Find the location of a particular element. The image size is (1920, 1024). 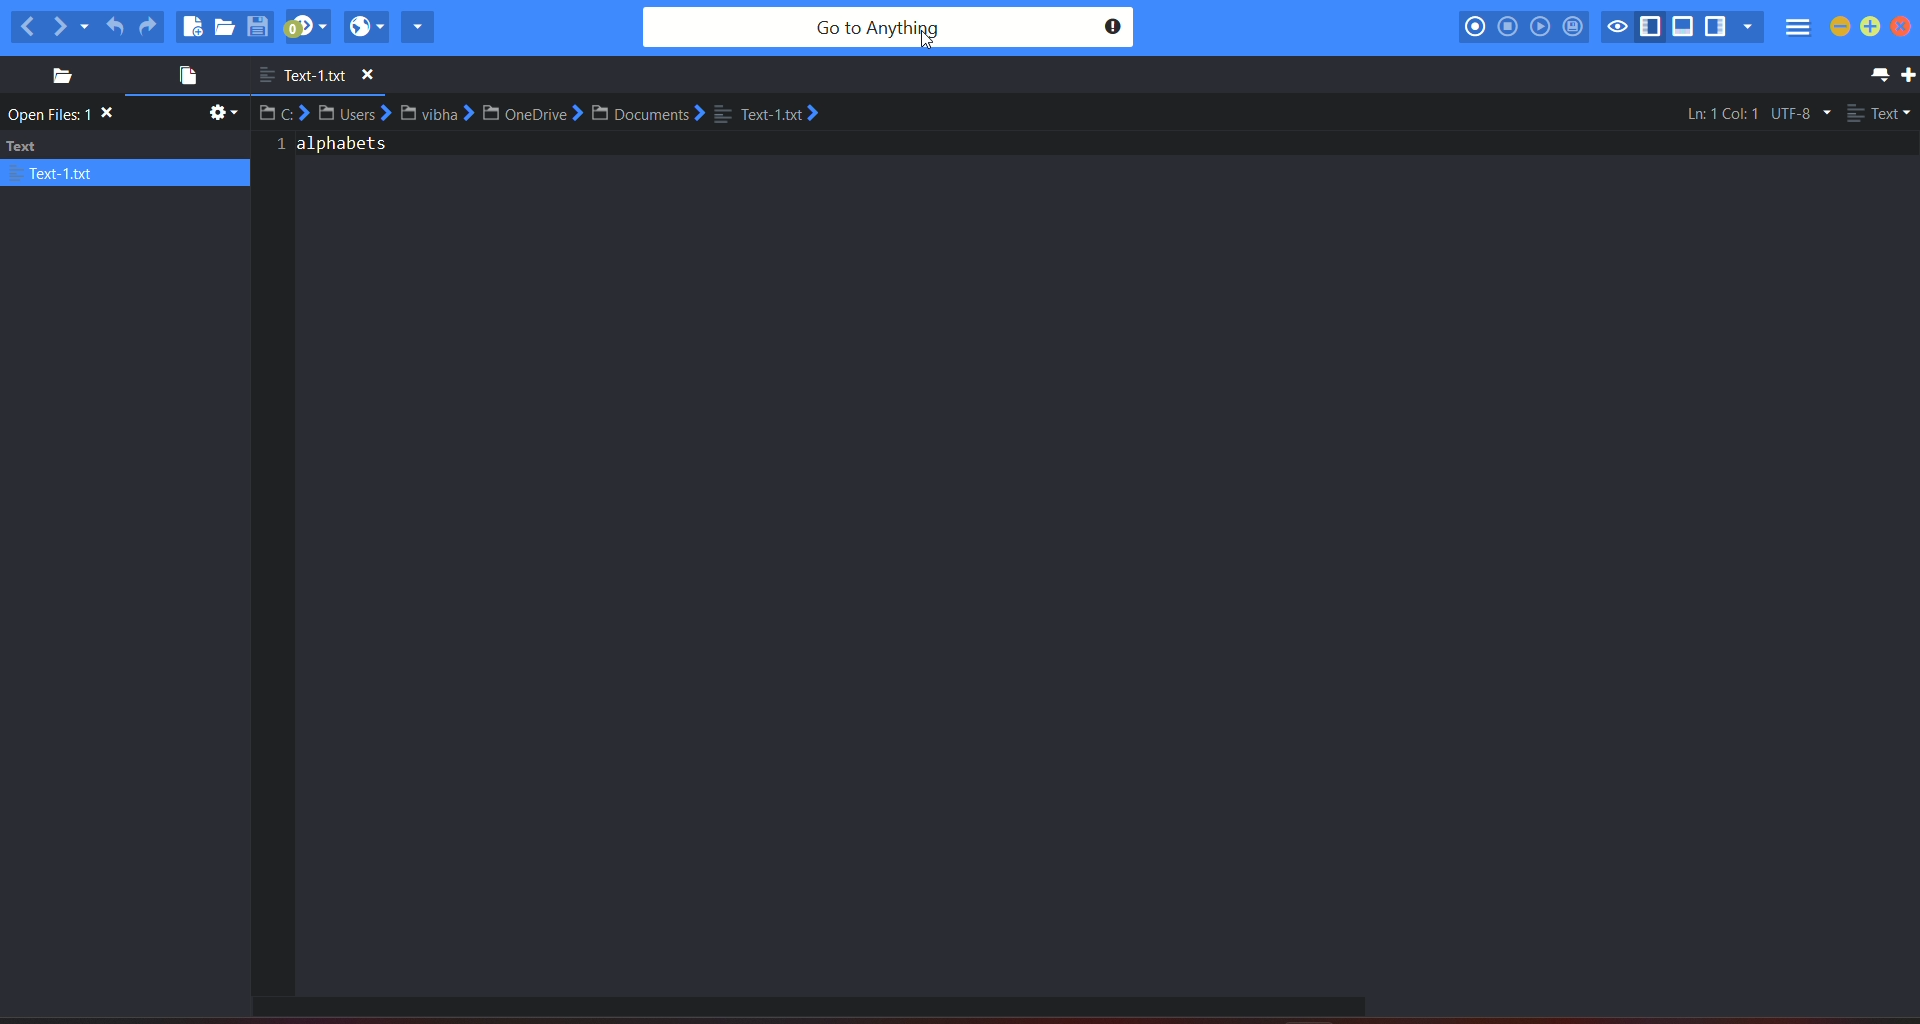

open file is located at coordinates (226, 28).